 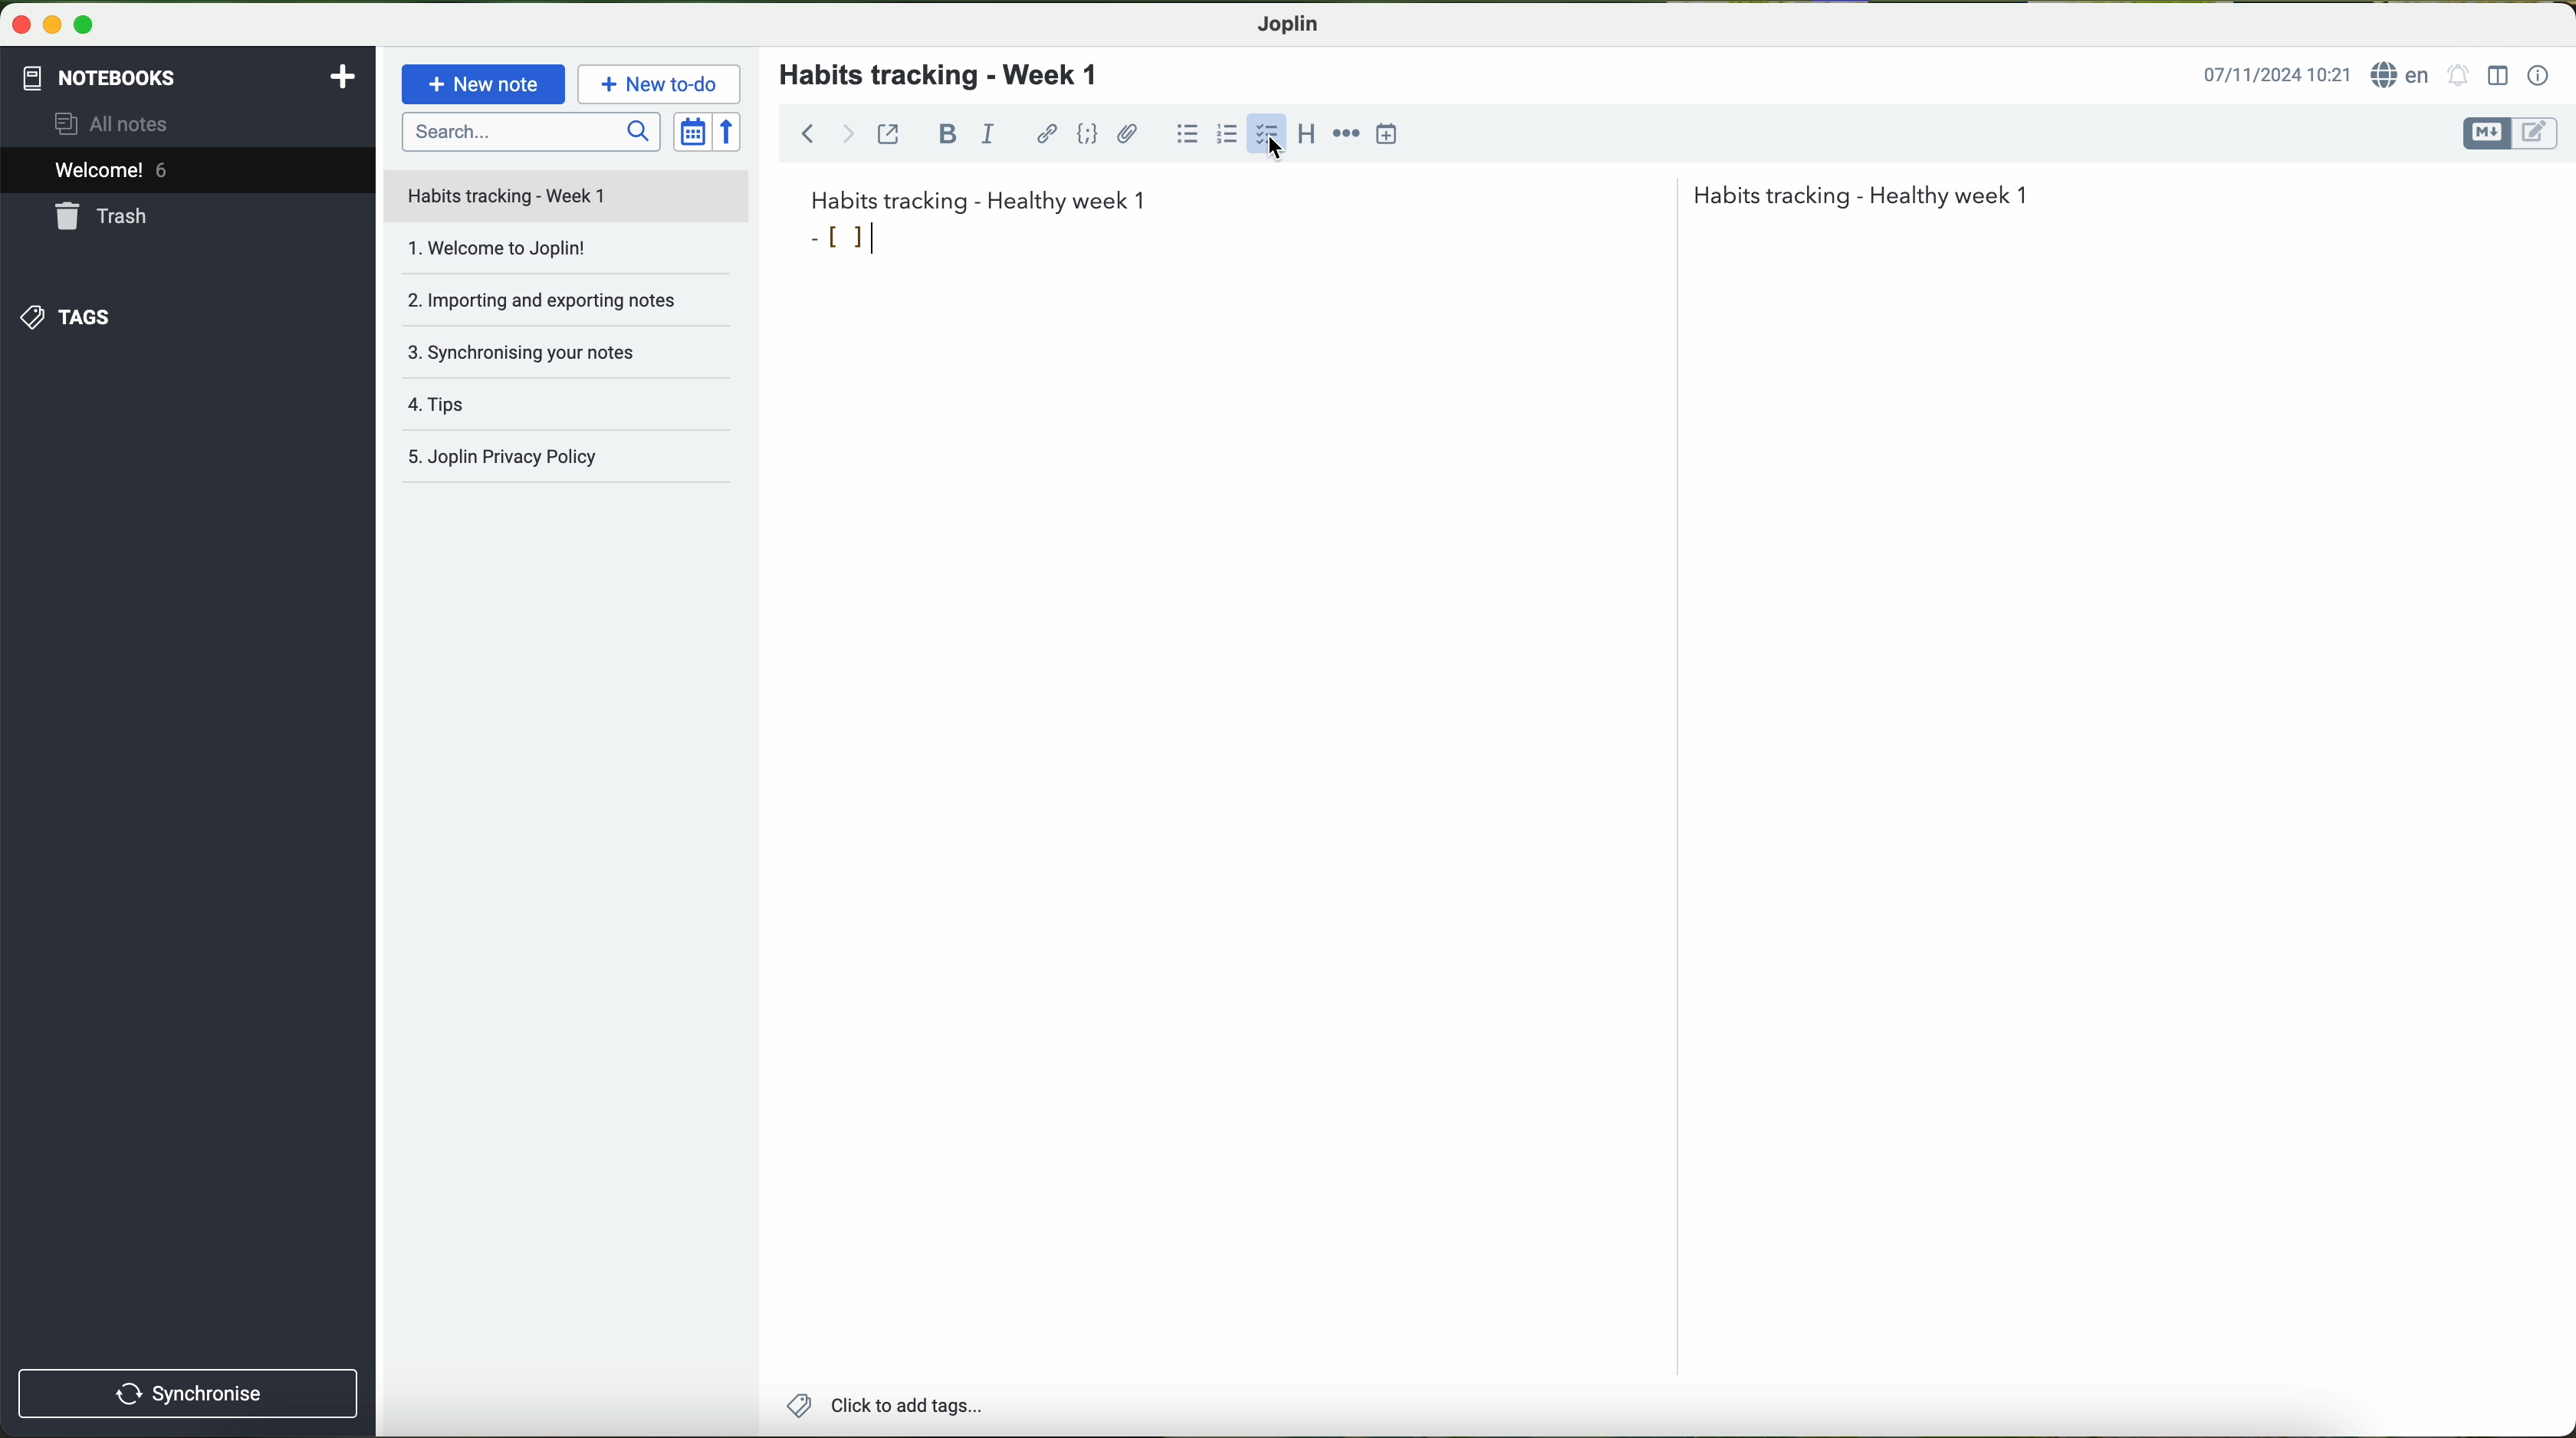 I want to click on reverse sort order, so click(x=729, y=131).